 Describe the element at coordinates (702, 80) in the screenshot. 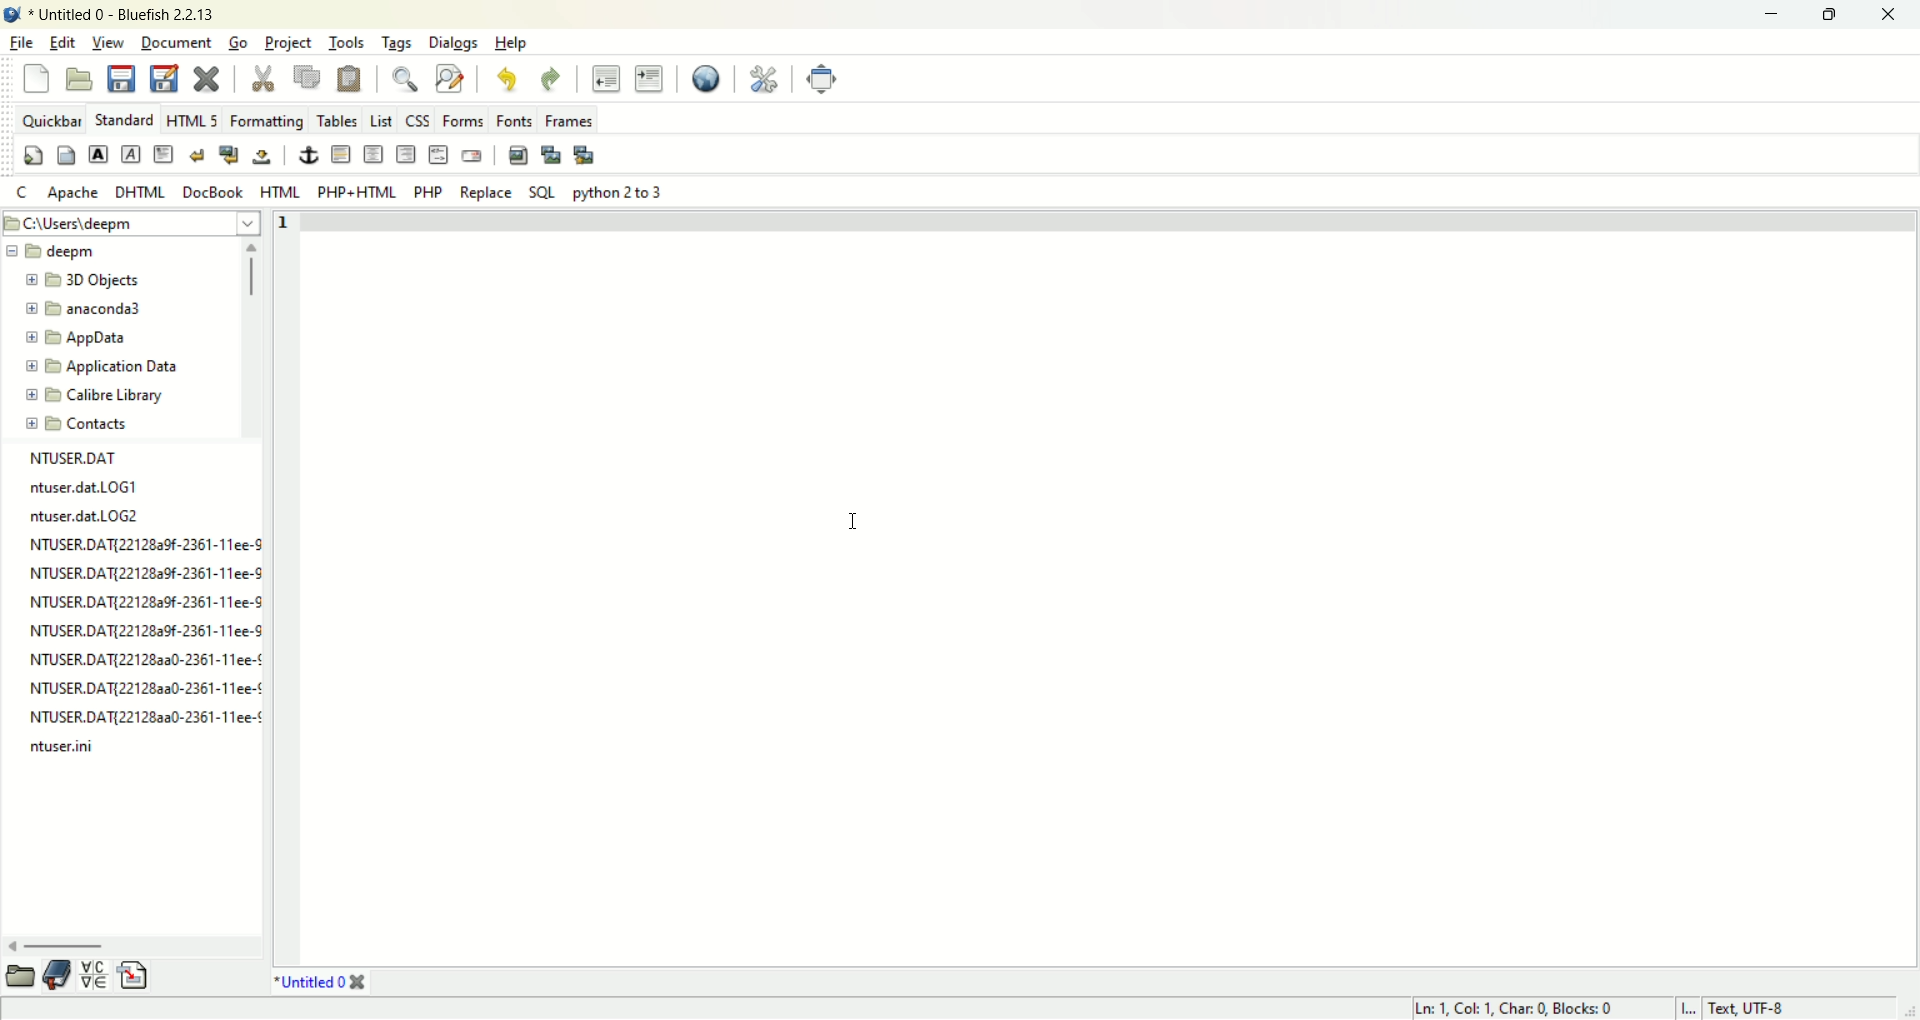

I see `view in browser` at that location.